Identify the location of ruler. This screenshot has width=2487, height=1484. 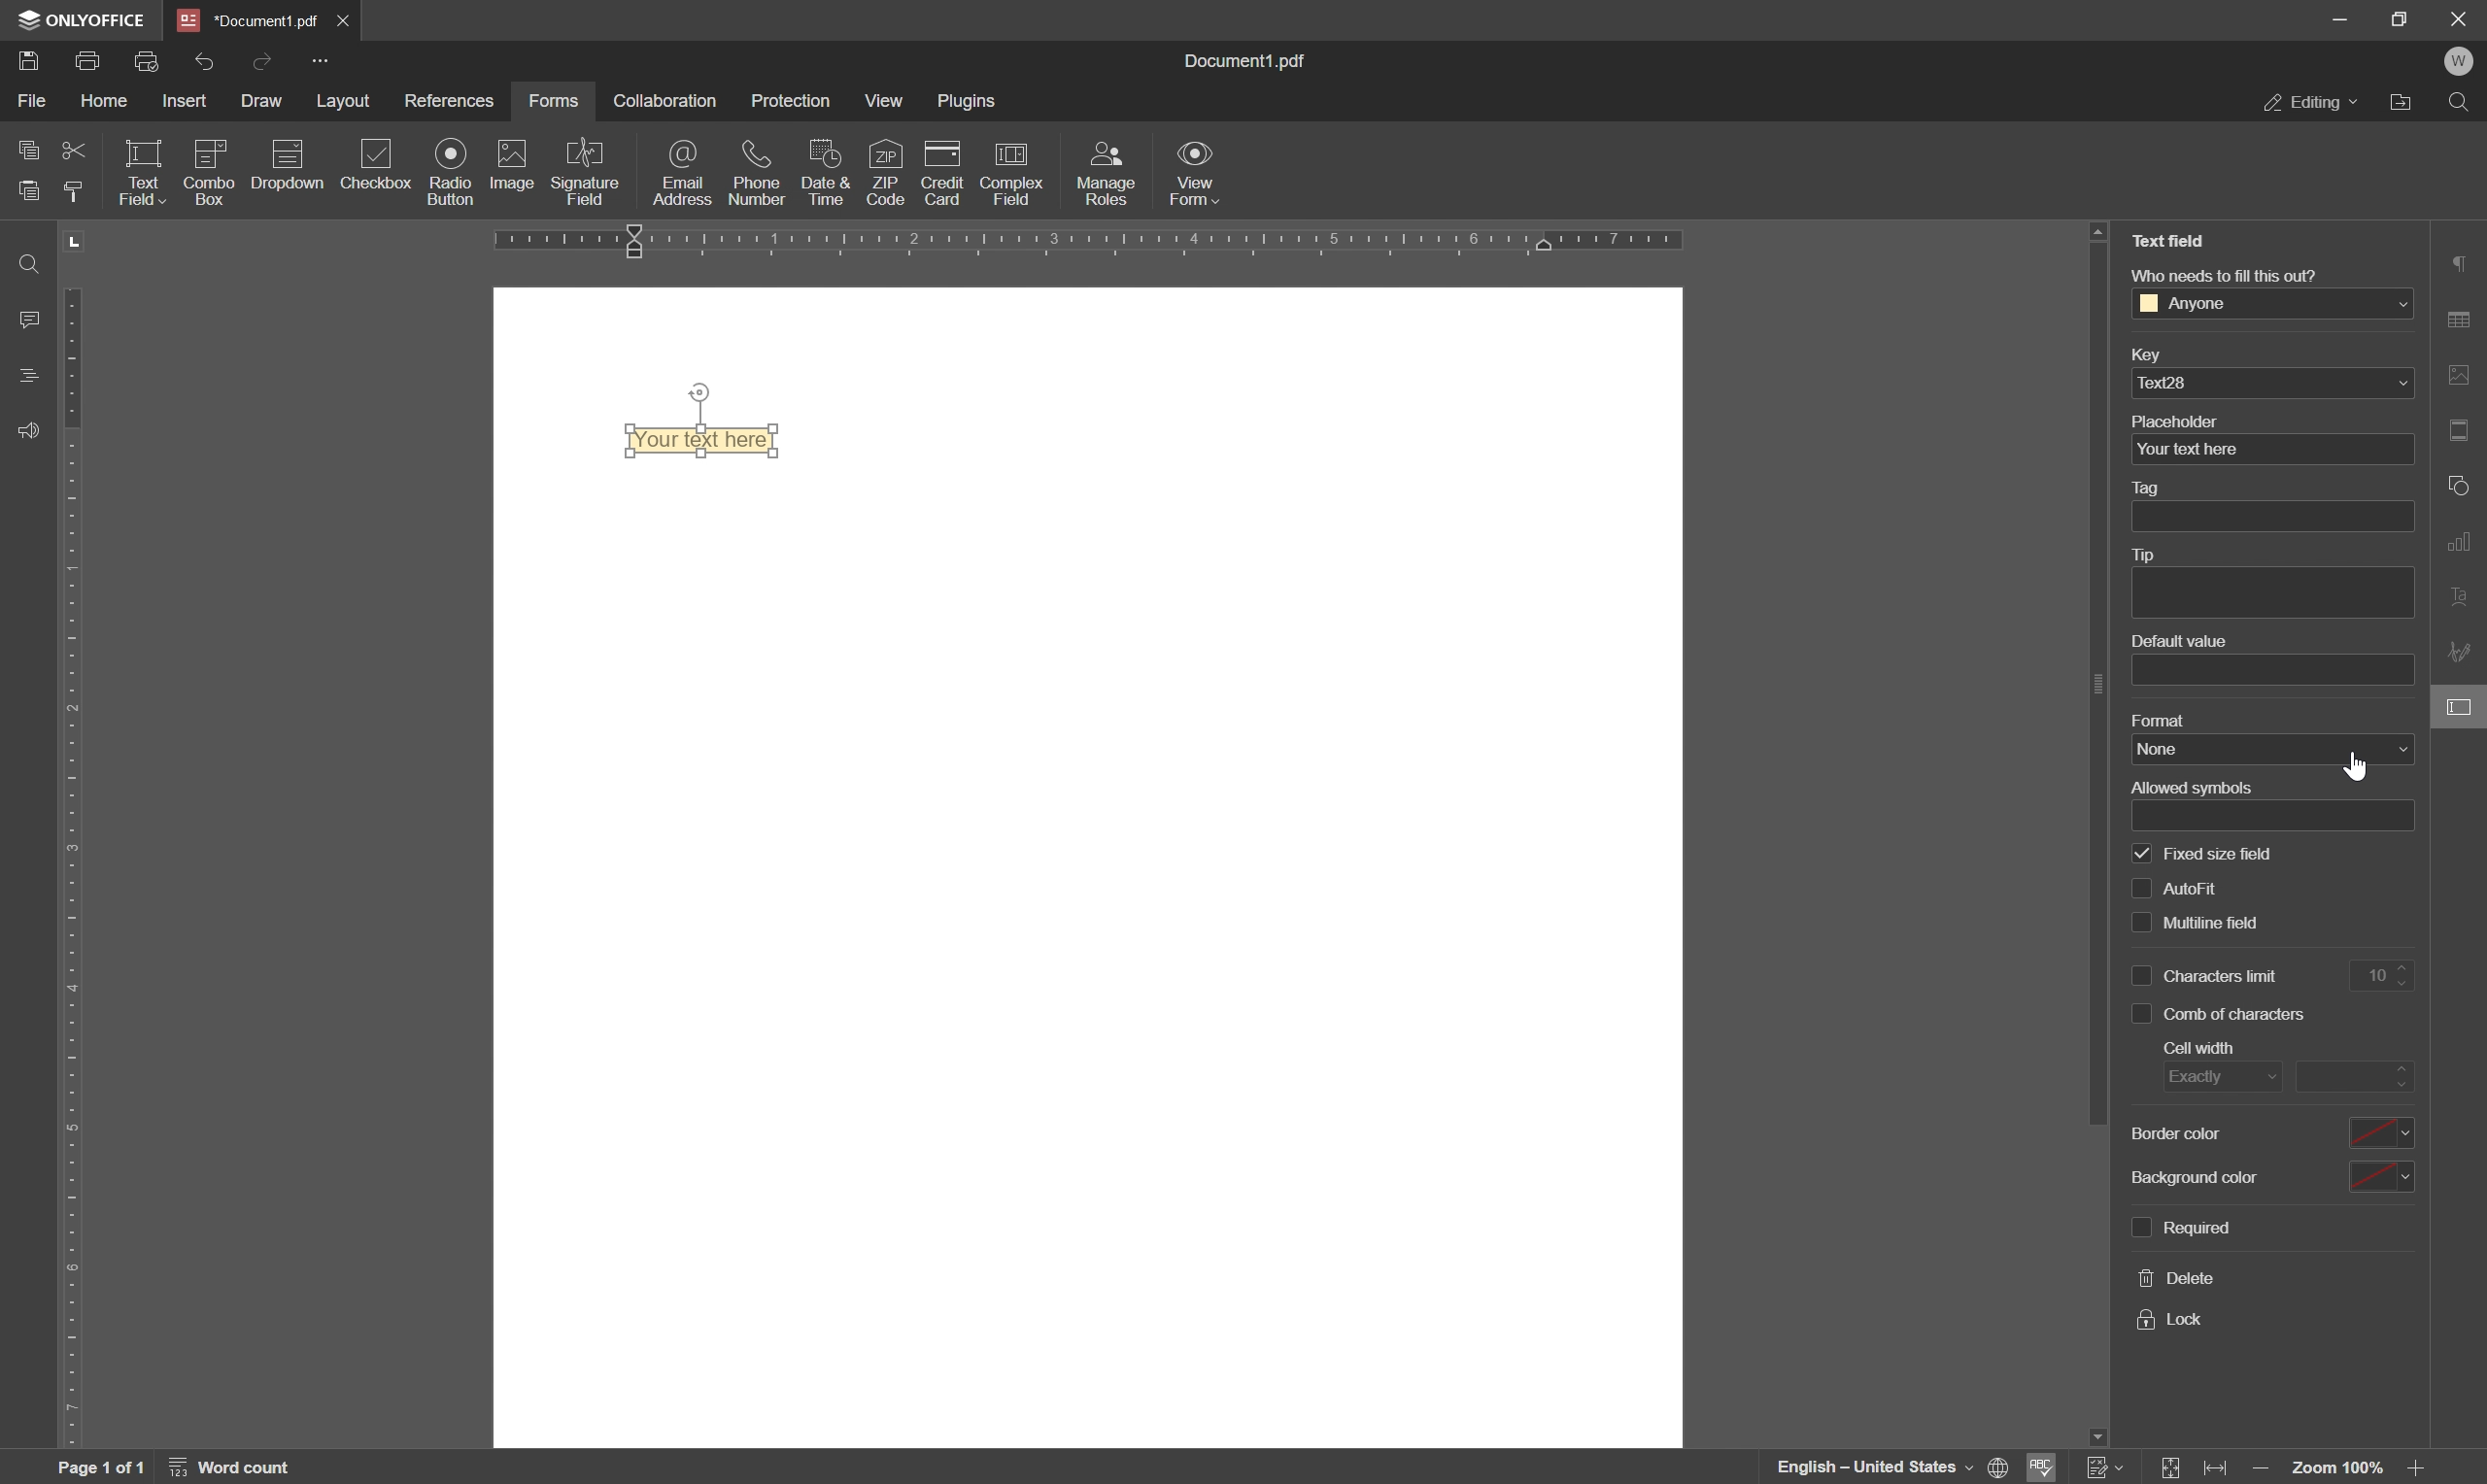
(72, 865).